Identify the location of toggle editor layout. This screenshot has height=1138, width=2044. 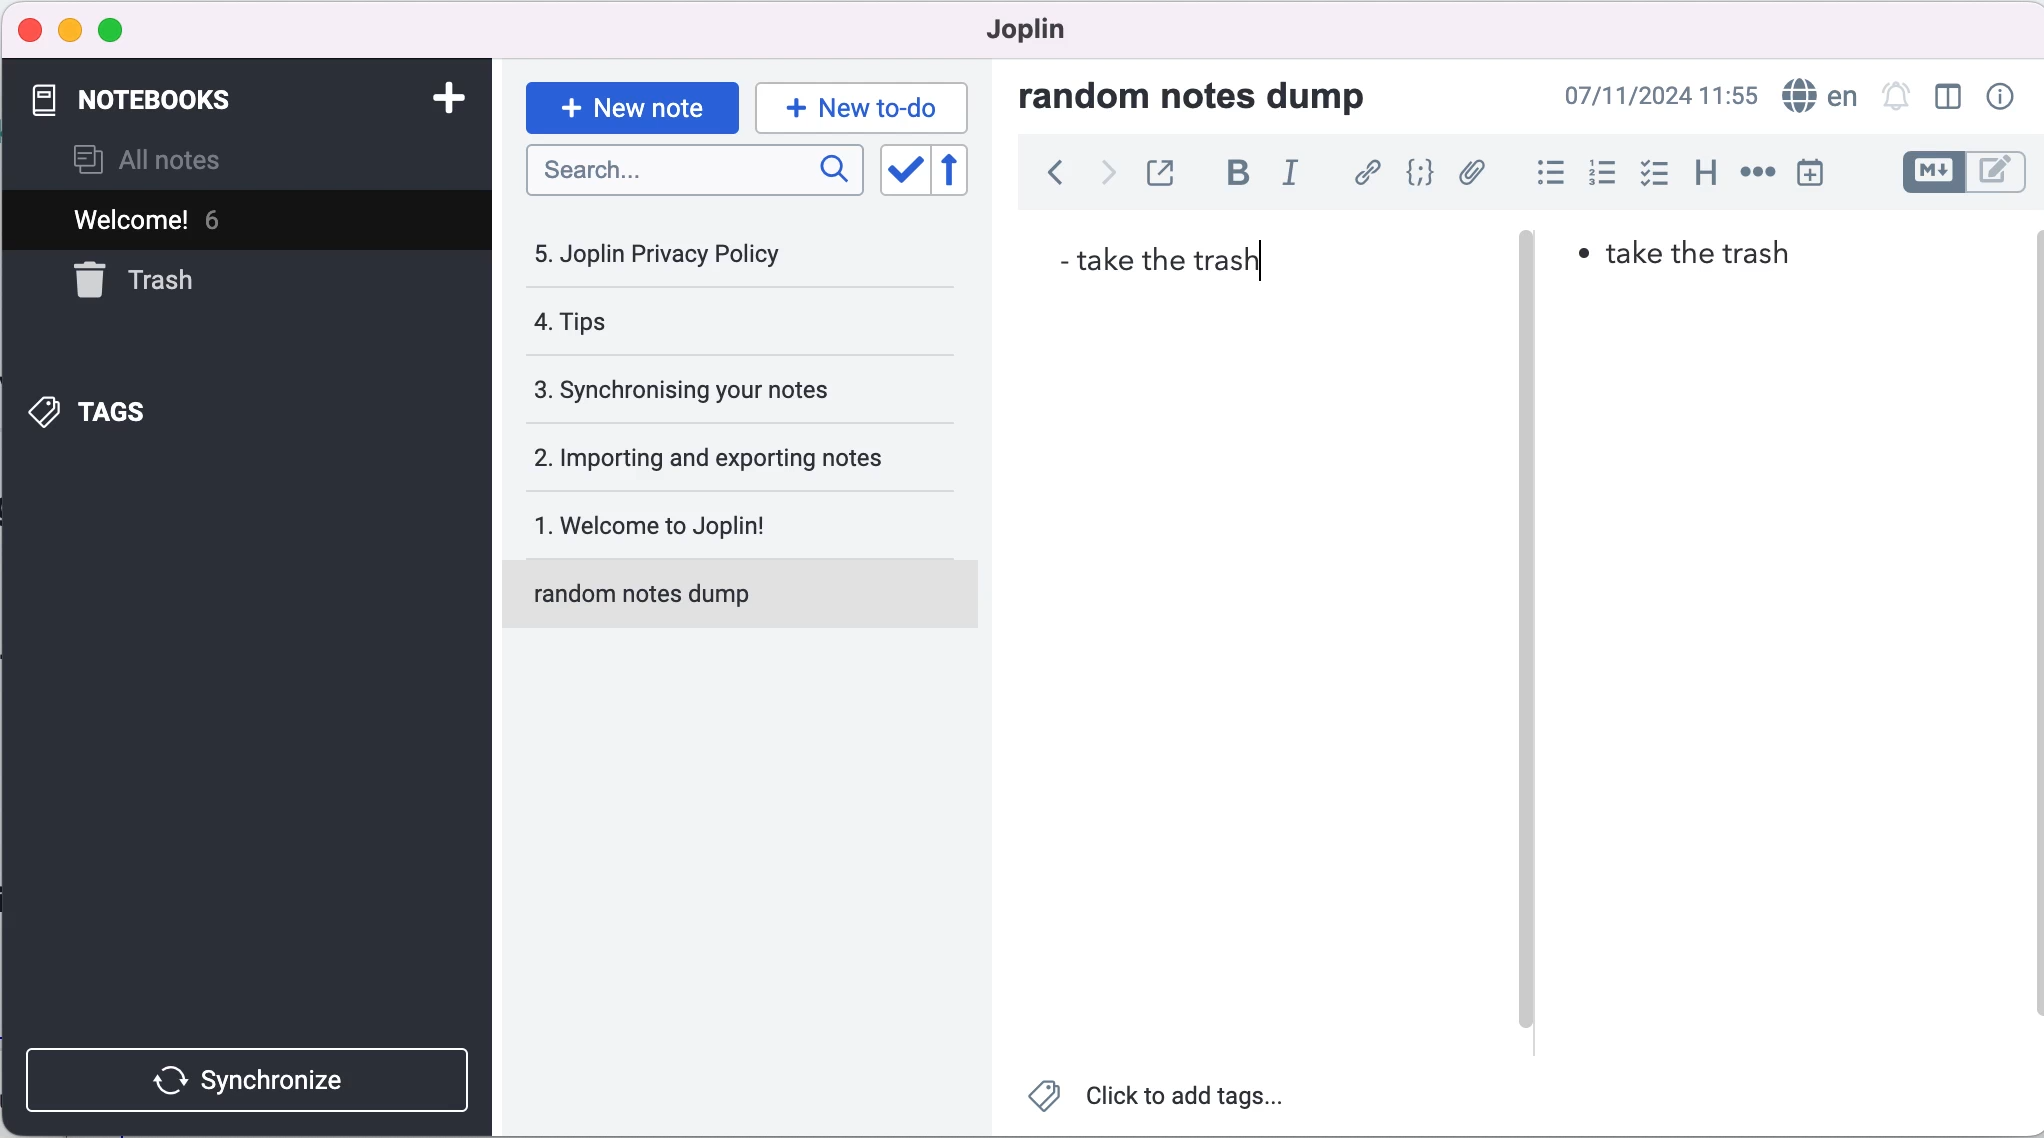
(1948, 98).